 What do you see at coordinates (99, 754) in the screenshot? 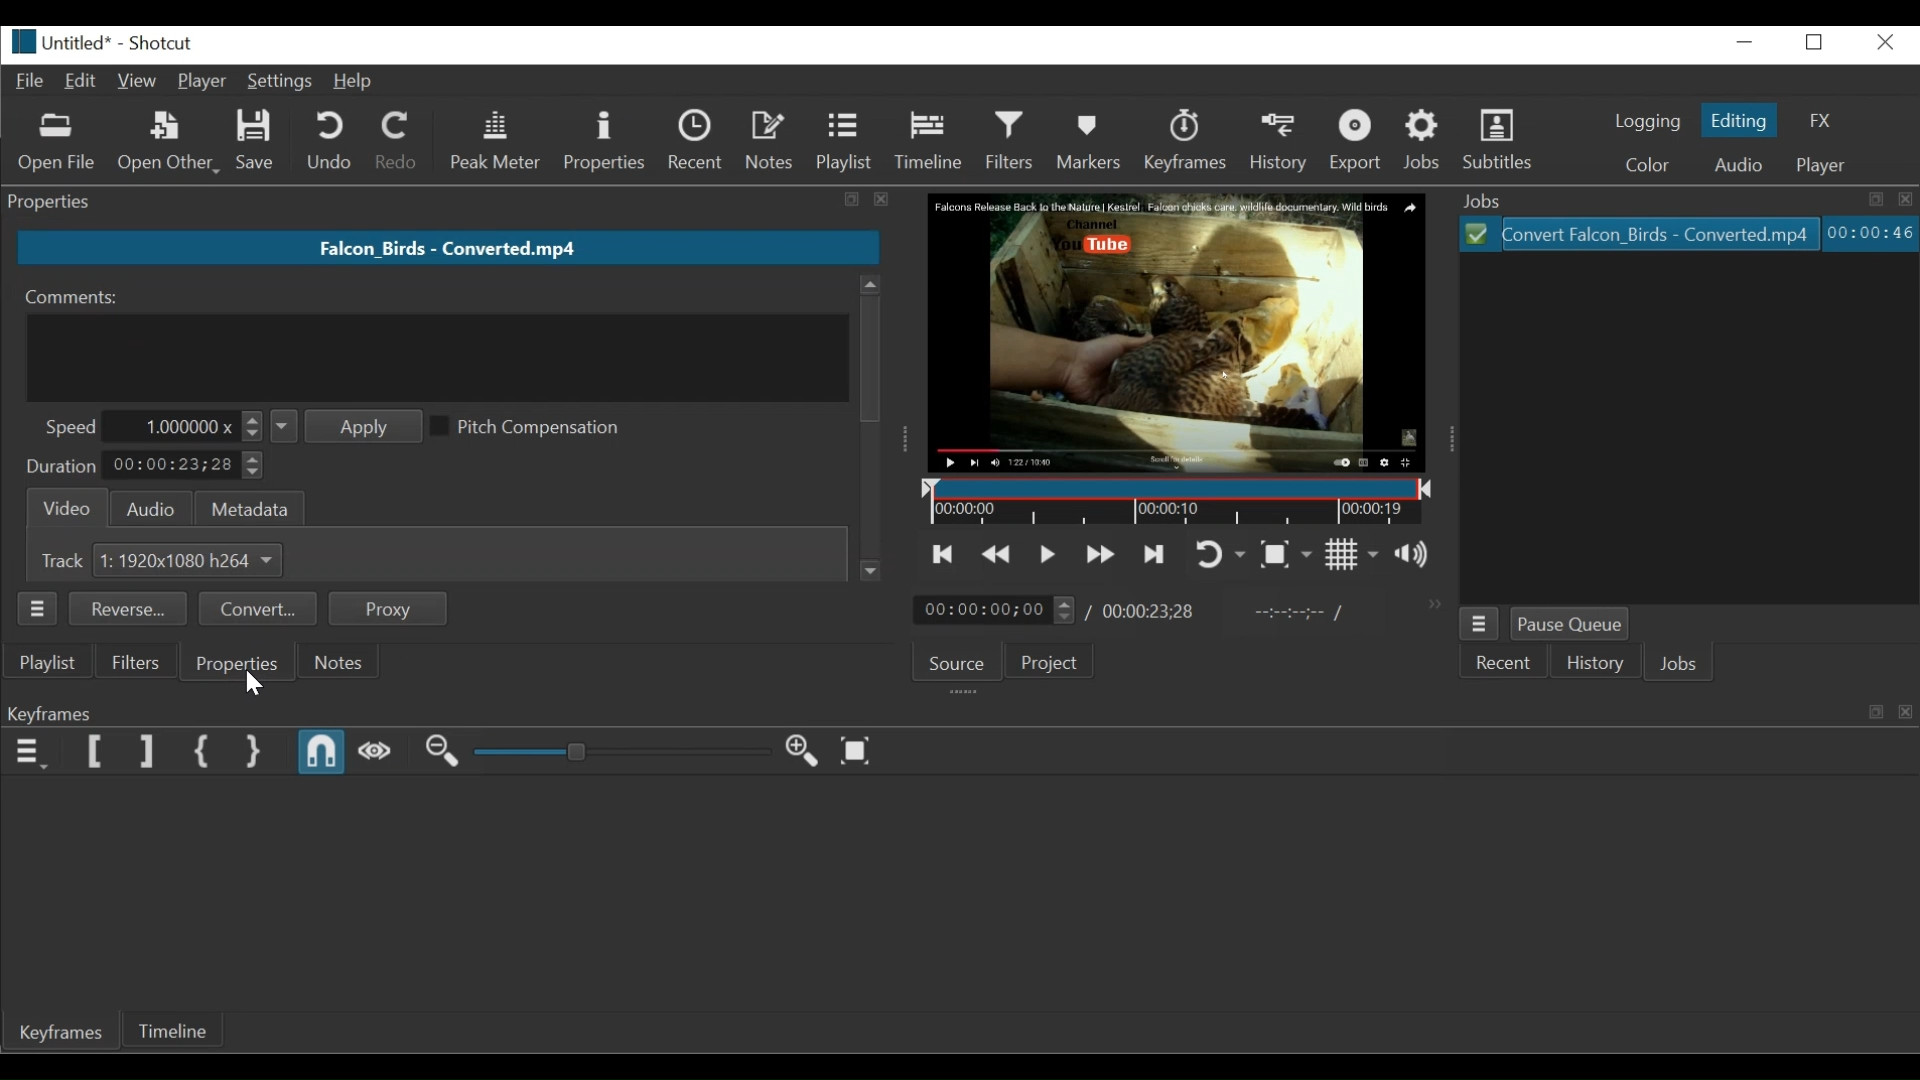
I see `Set Filter first` at bounding box center [99, 754].